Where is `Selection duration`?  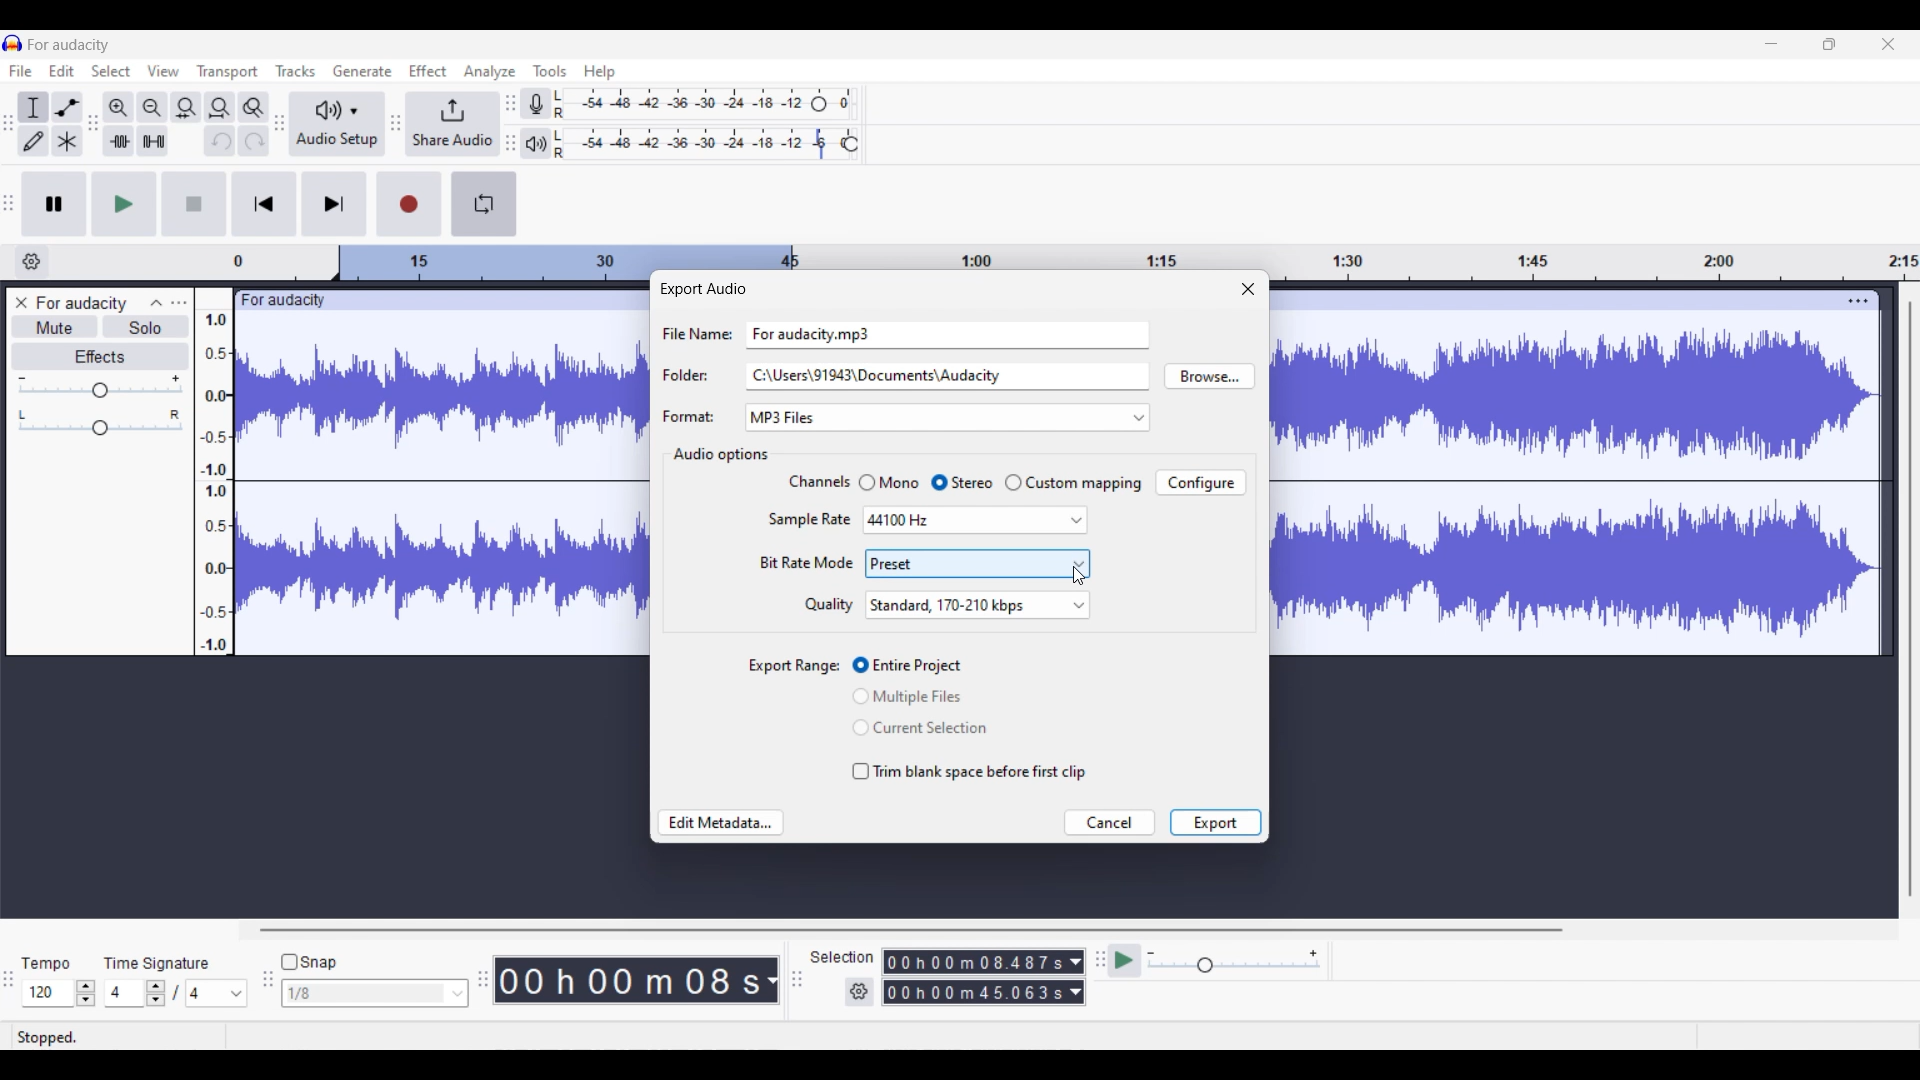 Selection duration is located at coordinates (975, 962).